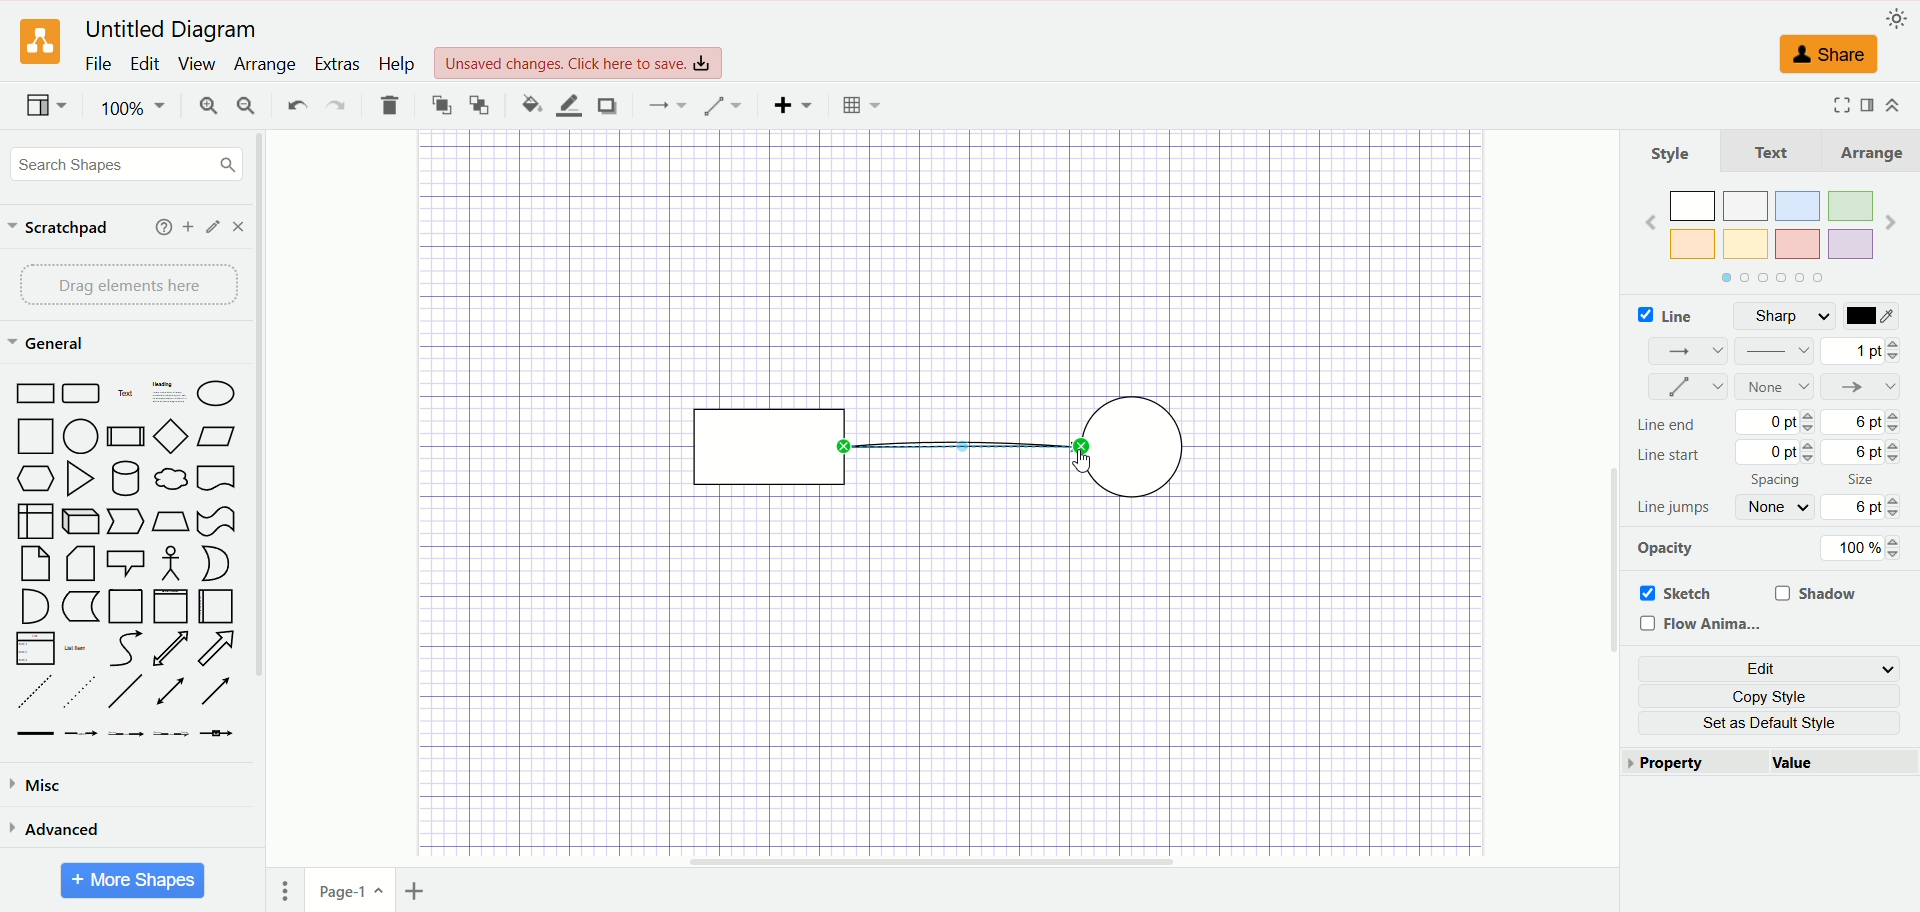  I want to click on shadow, so click(607, 106).